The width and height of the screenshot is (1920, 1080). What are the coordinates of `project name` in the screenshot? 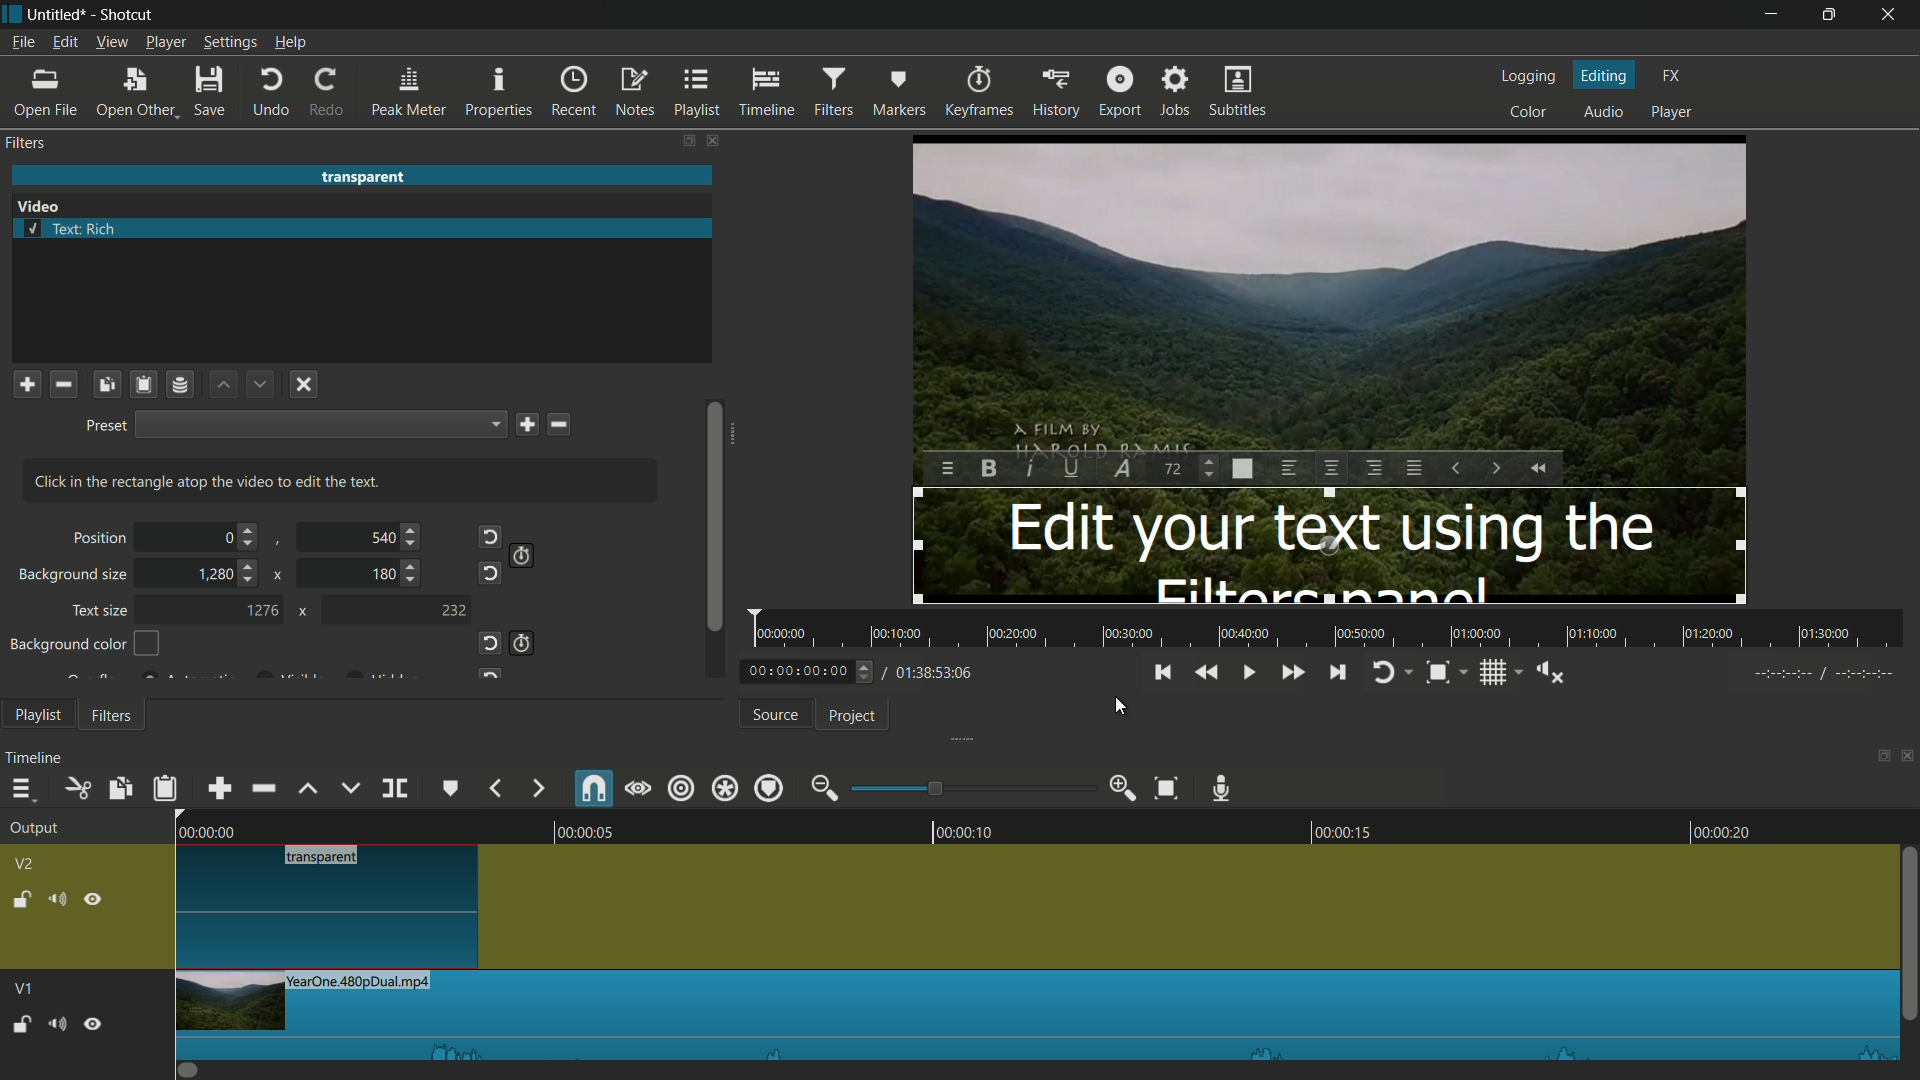 It's located at (57, 14).